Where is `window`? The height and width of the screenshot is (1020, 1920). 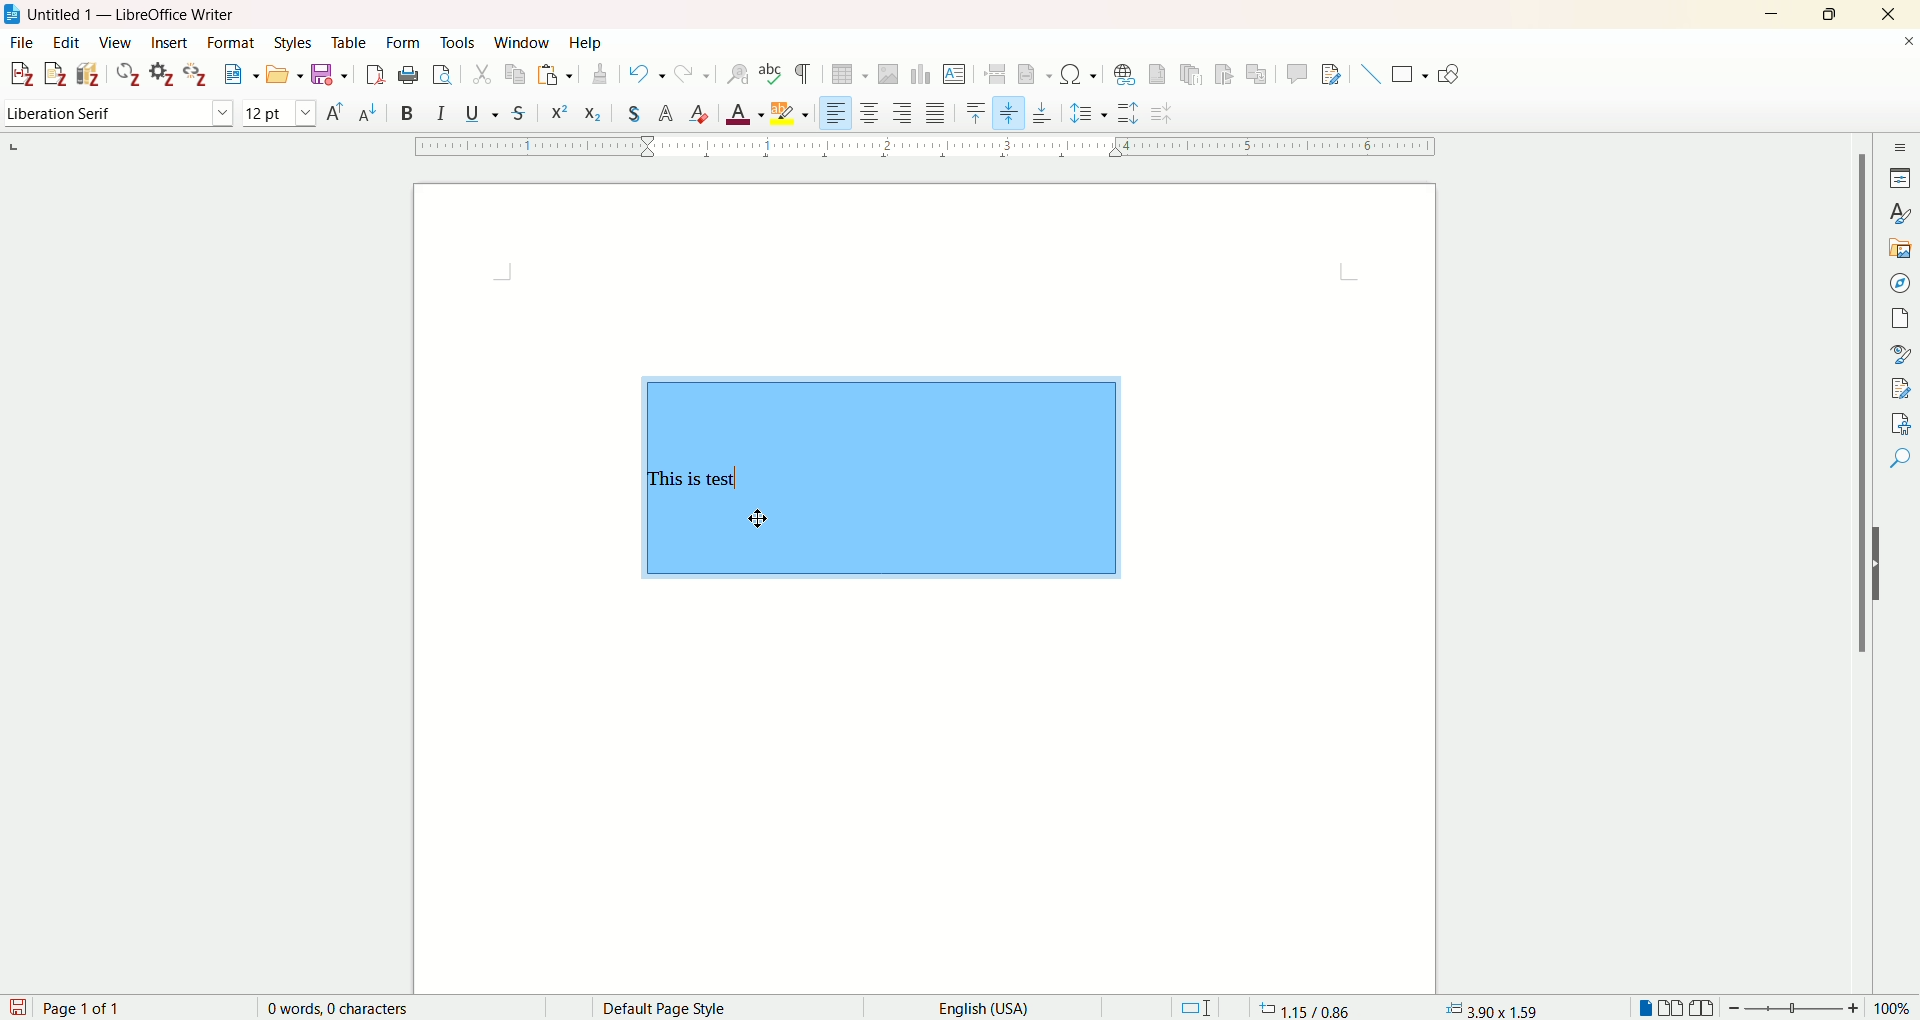
window is located at coordinates (521, 41).